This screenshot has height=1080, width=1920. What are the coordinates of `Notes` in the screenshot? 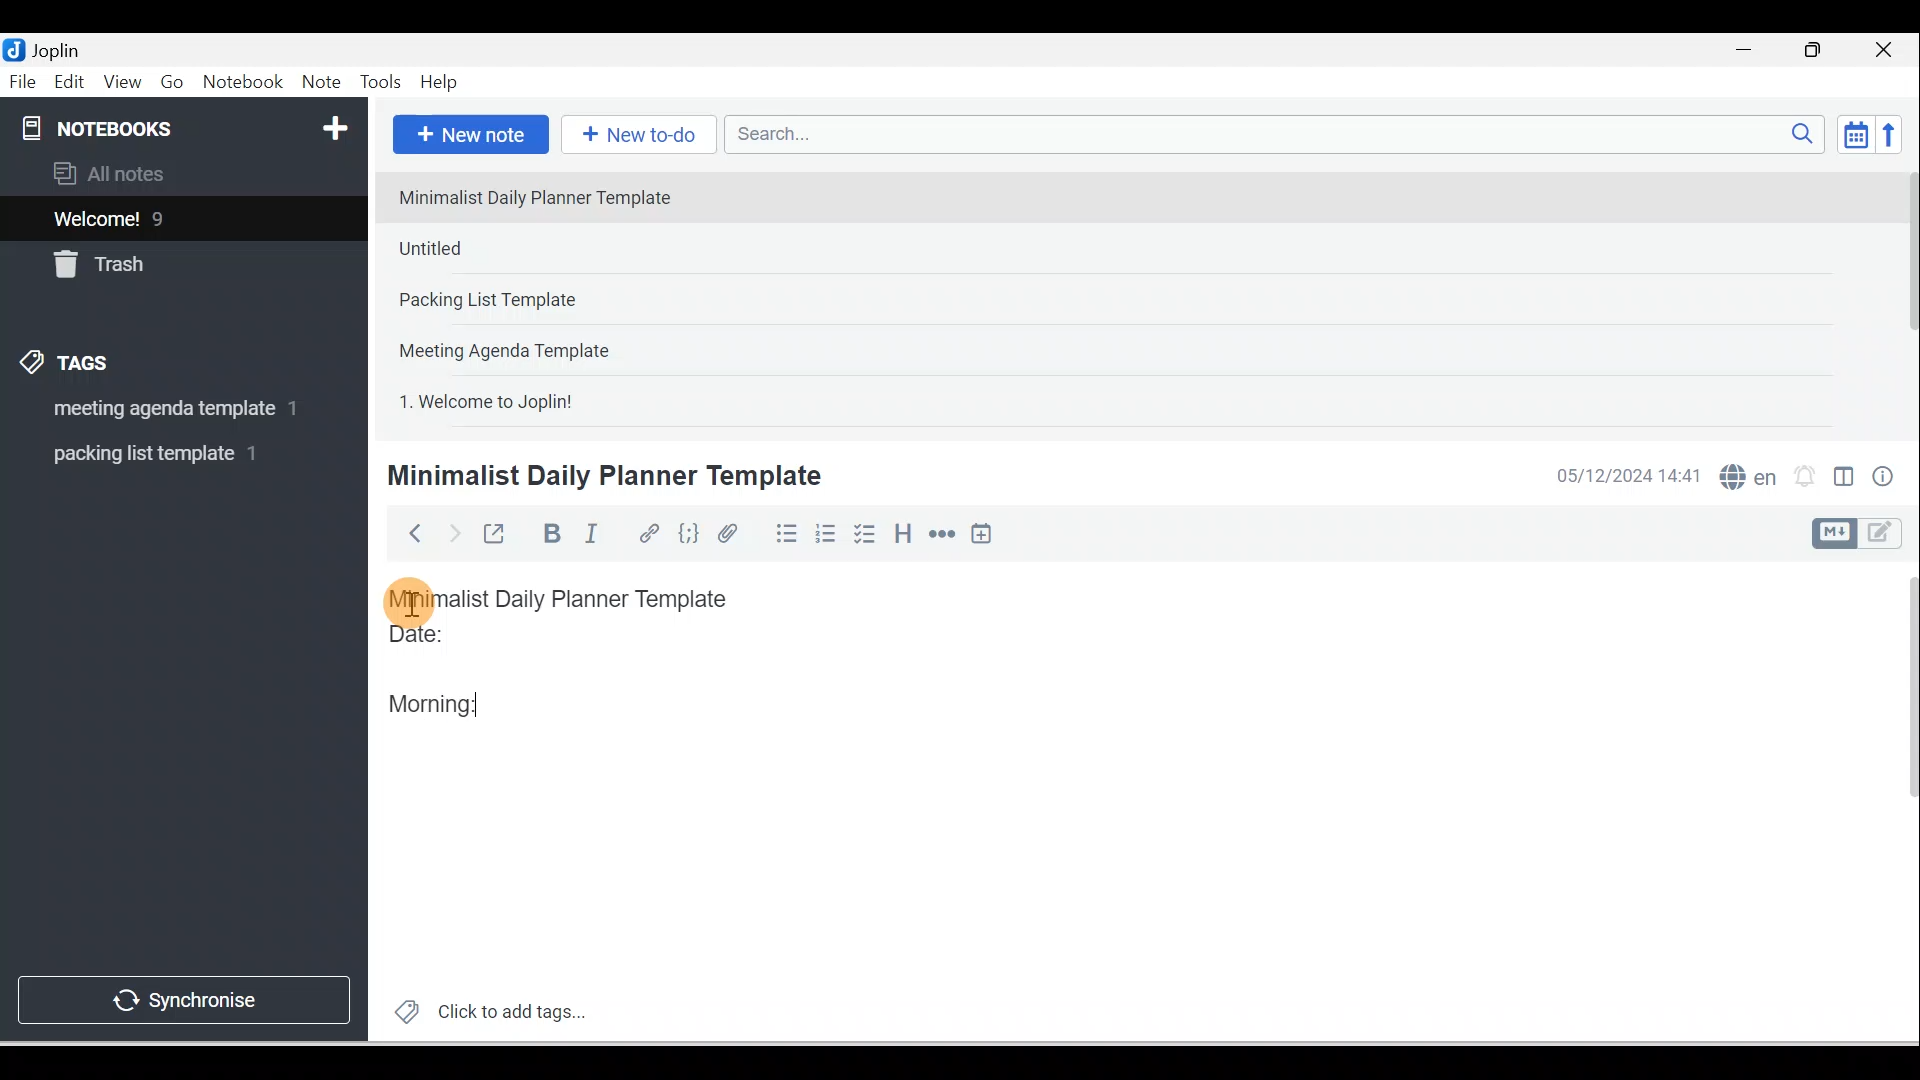 It's located at (169, 214).